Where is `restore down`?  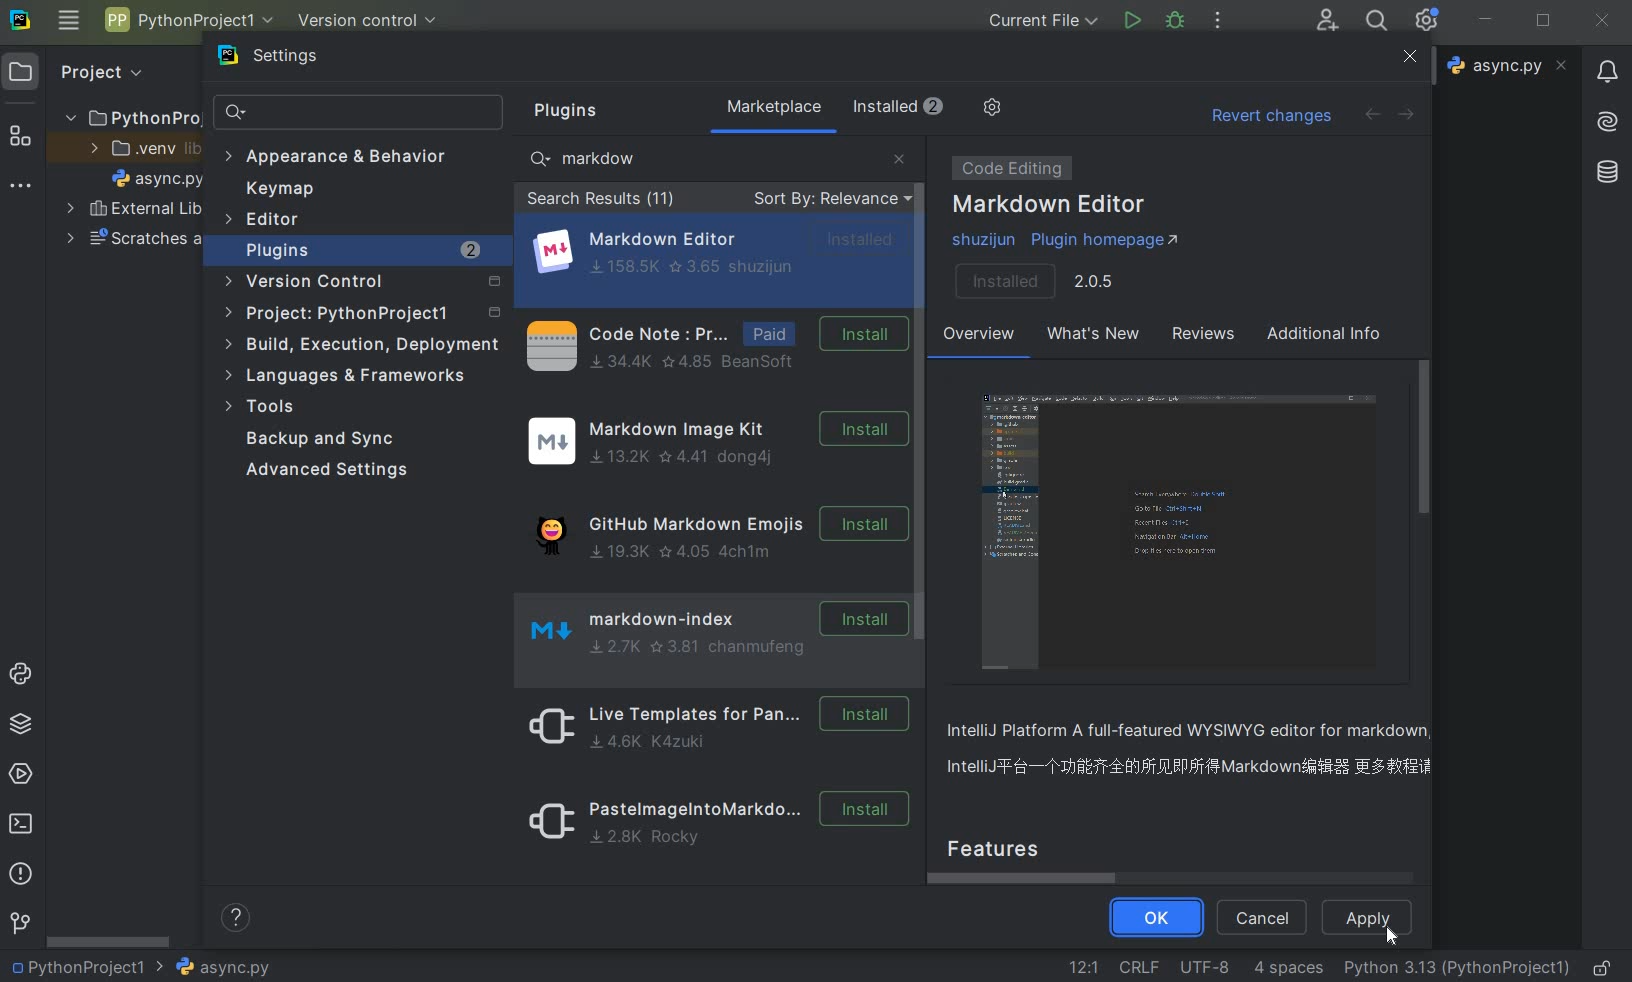
restore down is located at coordinates (1544, 22).